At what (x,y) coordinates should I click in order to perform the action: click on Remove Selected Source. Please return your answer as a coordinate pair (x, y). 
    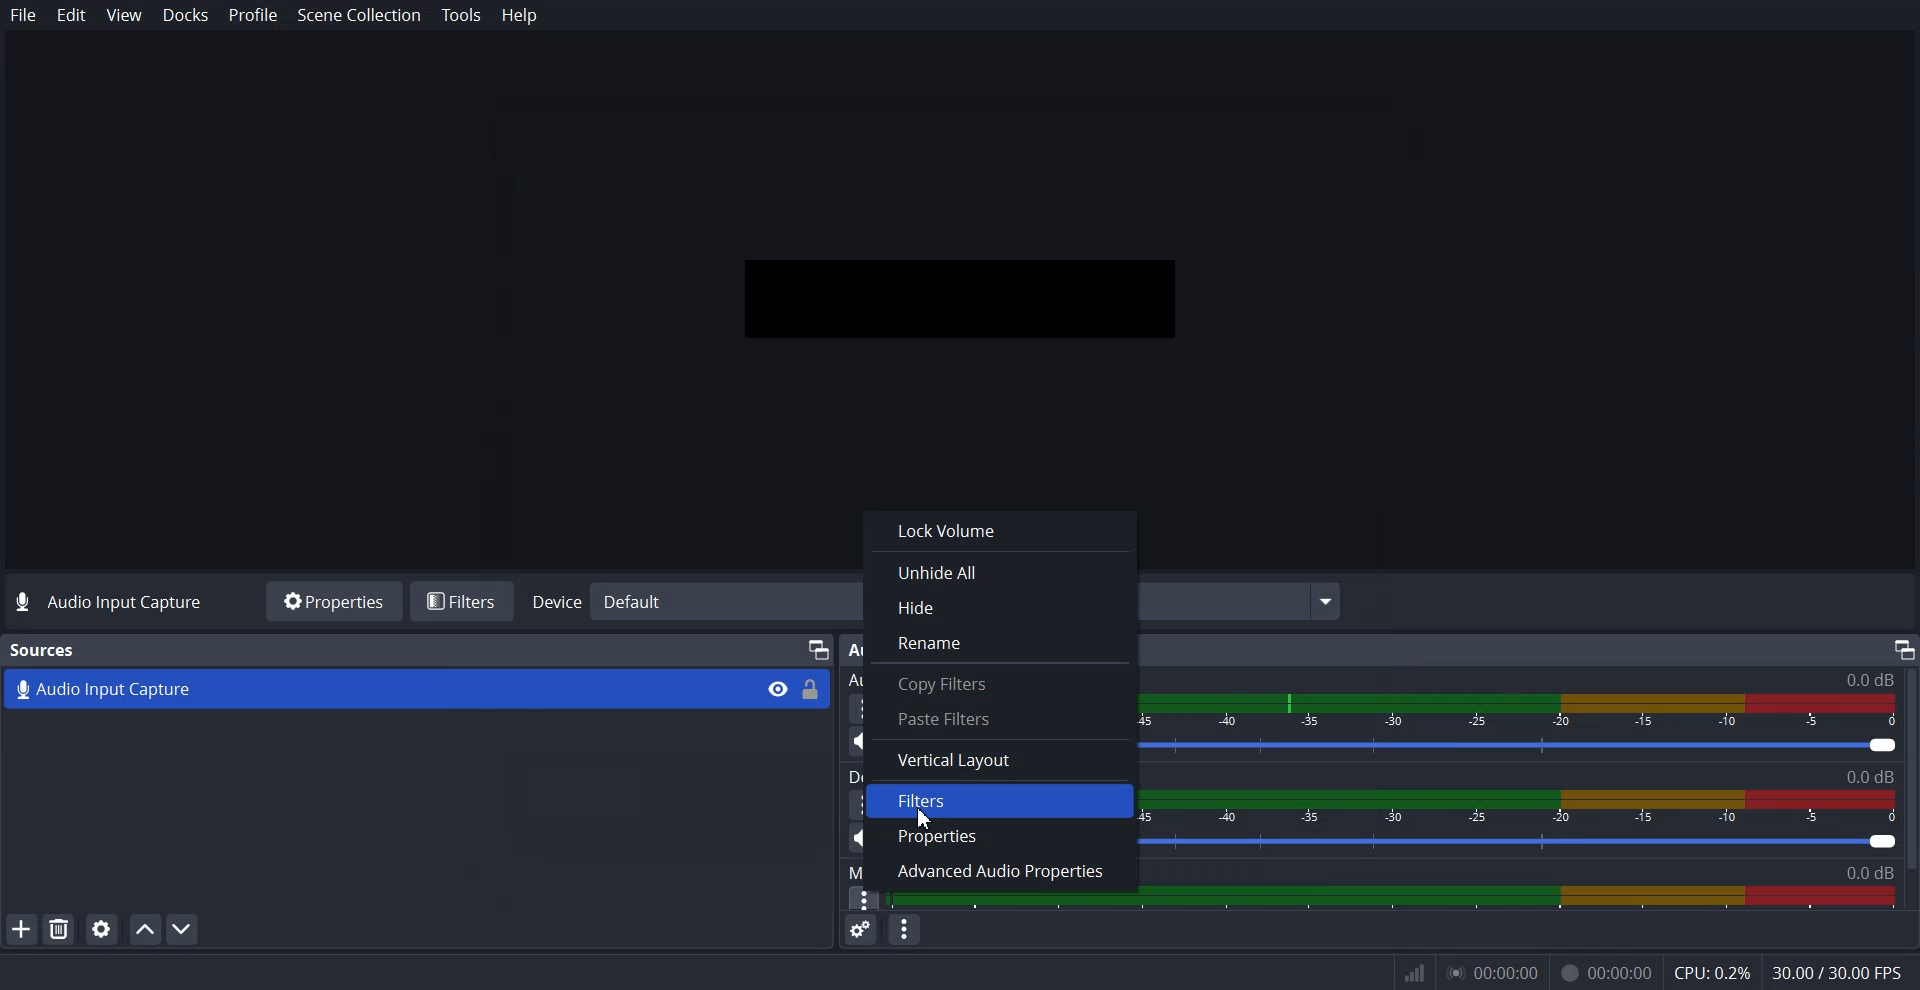
    Looking at the image, I should click on (59, 928).